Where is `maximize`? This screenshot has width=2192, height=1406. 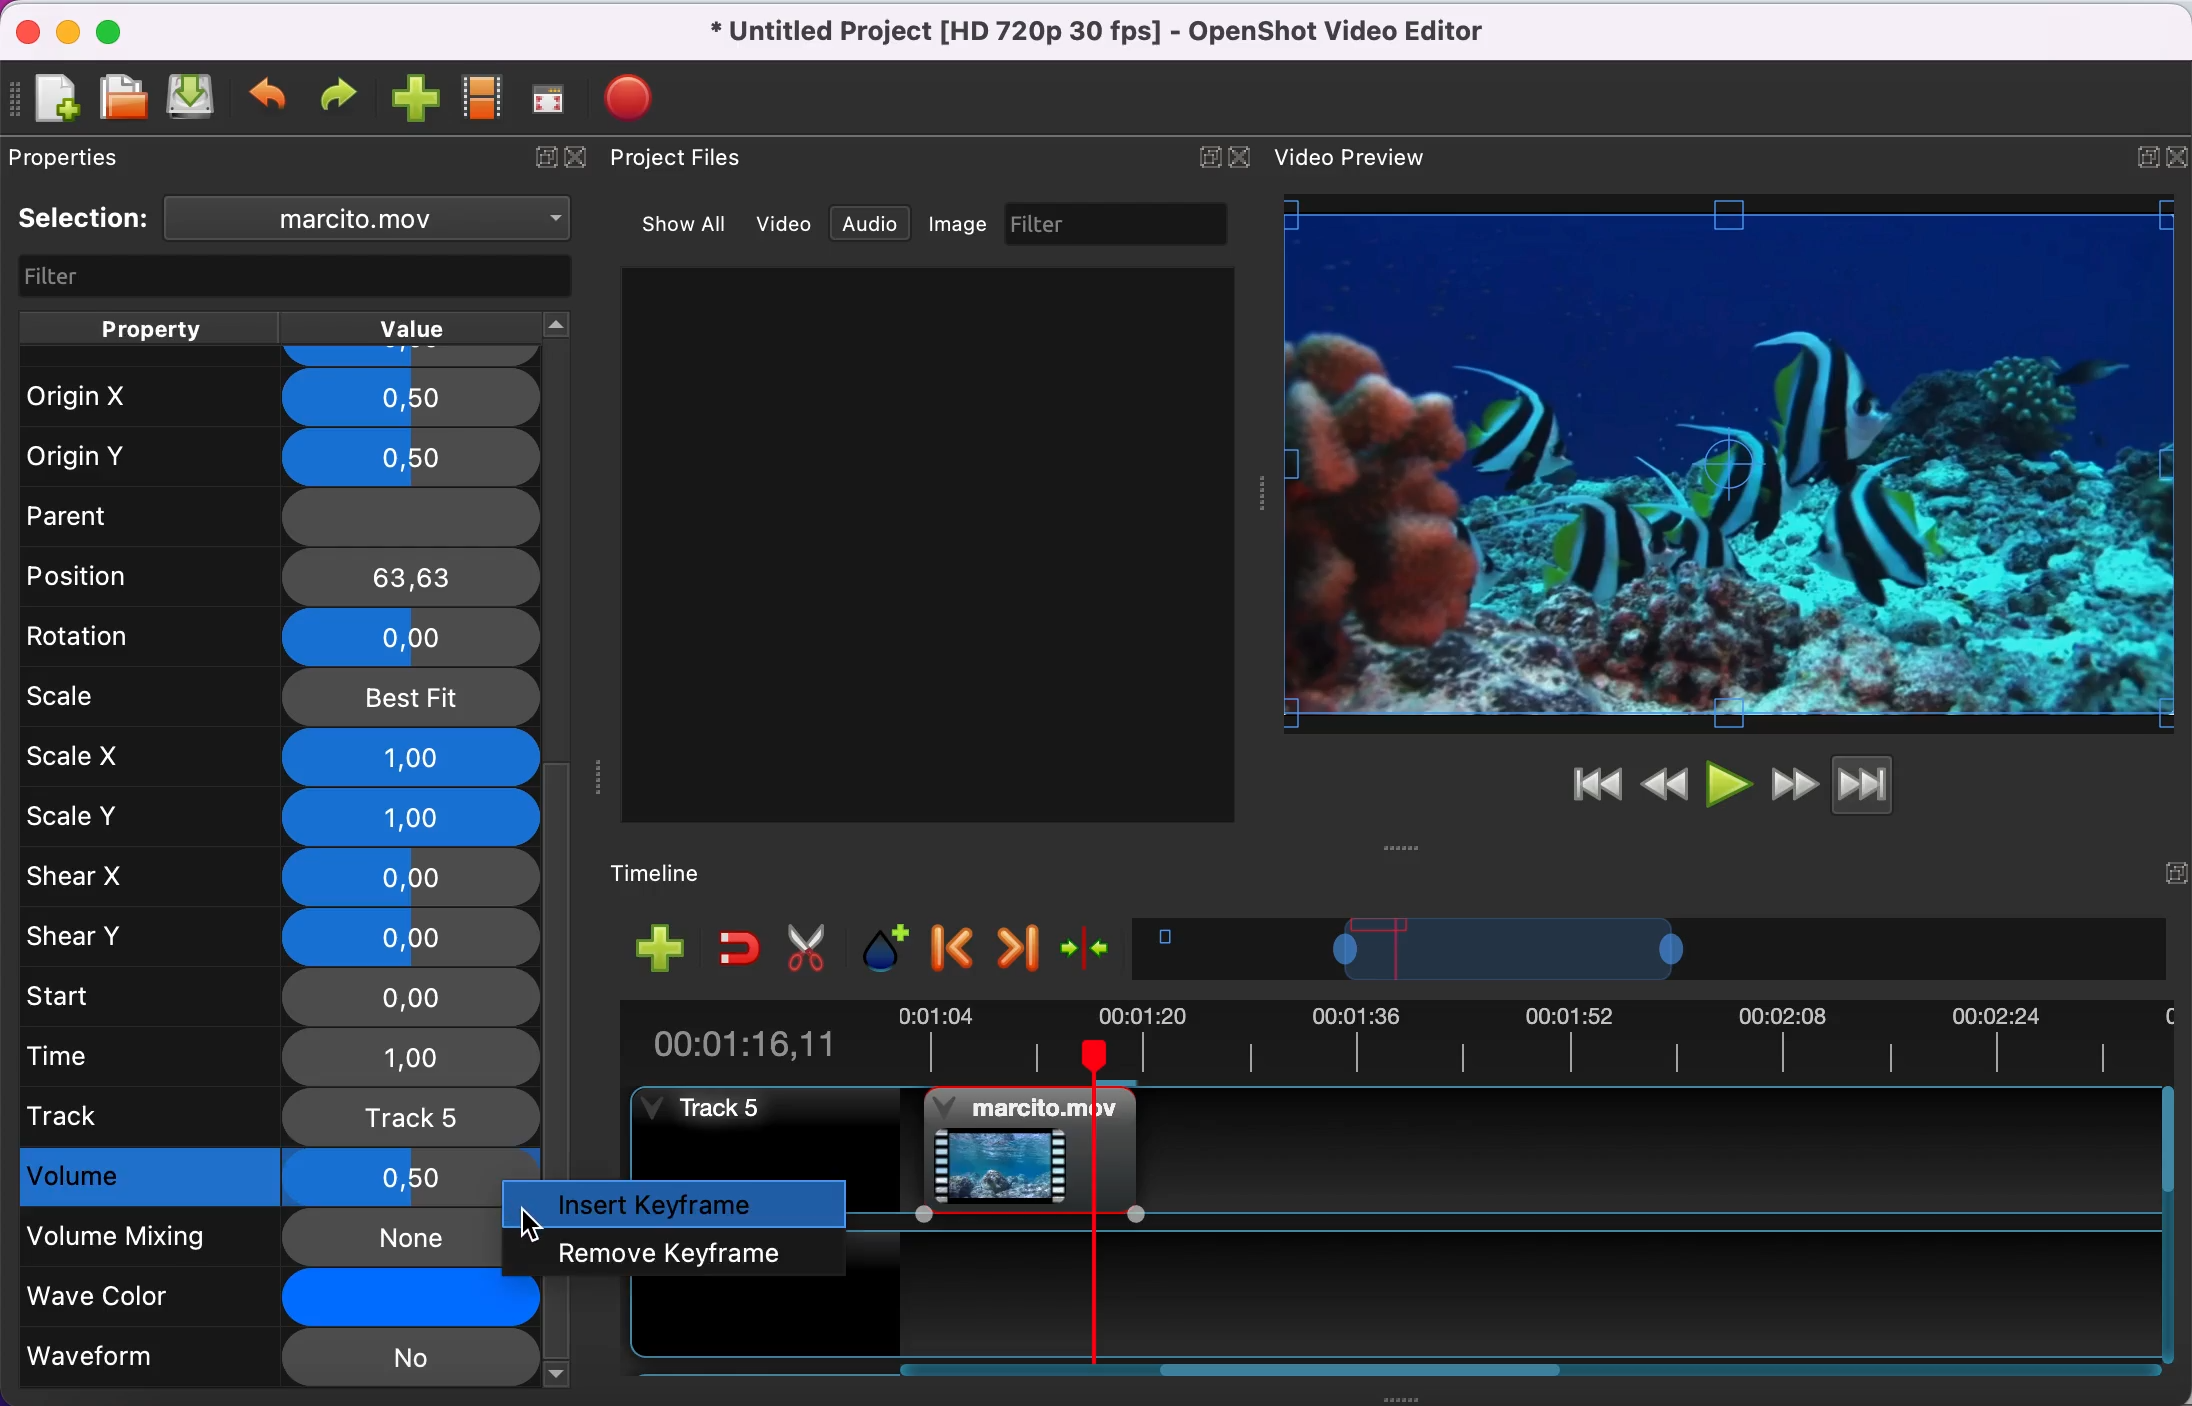 maximize is located at coordinates (121, 29).